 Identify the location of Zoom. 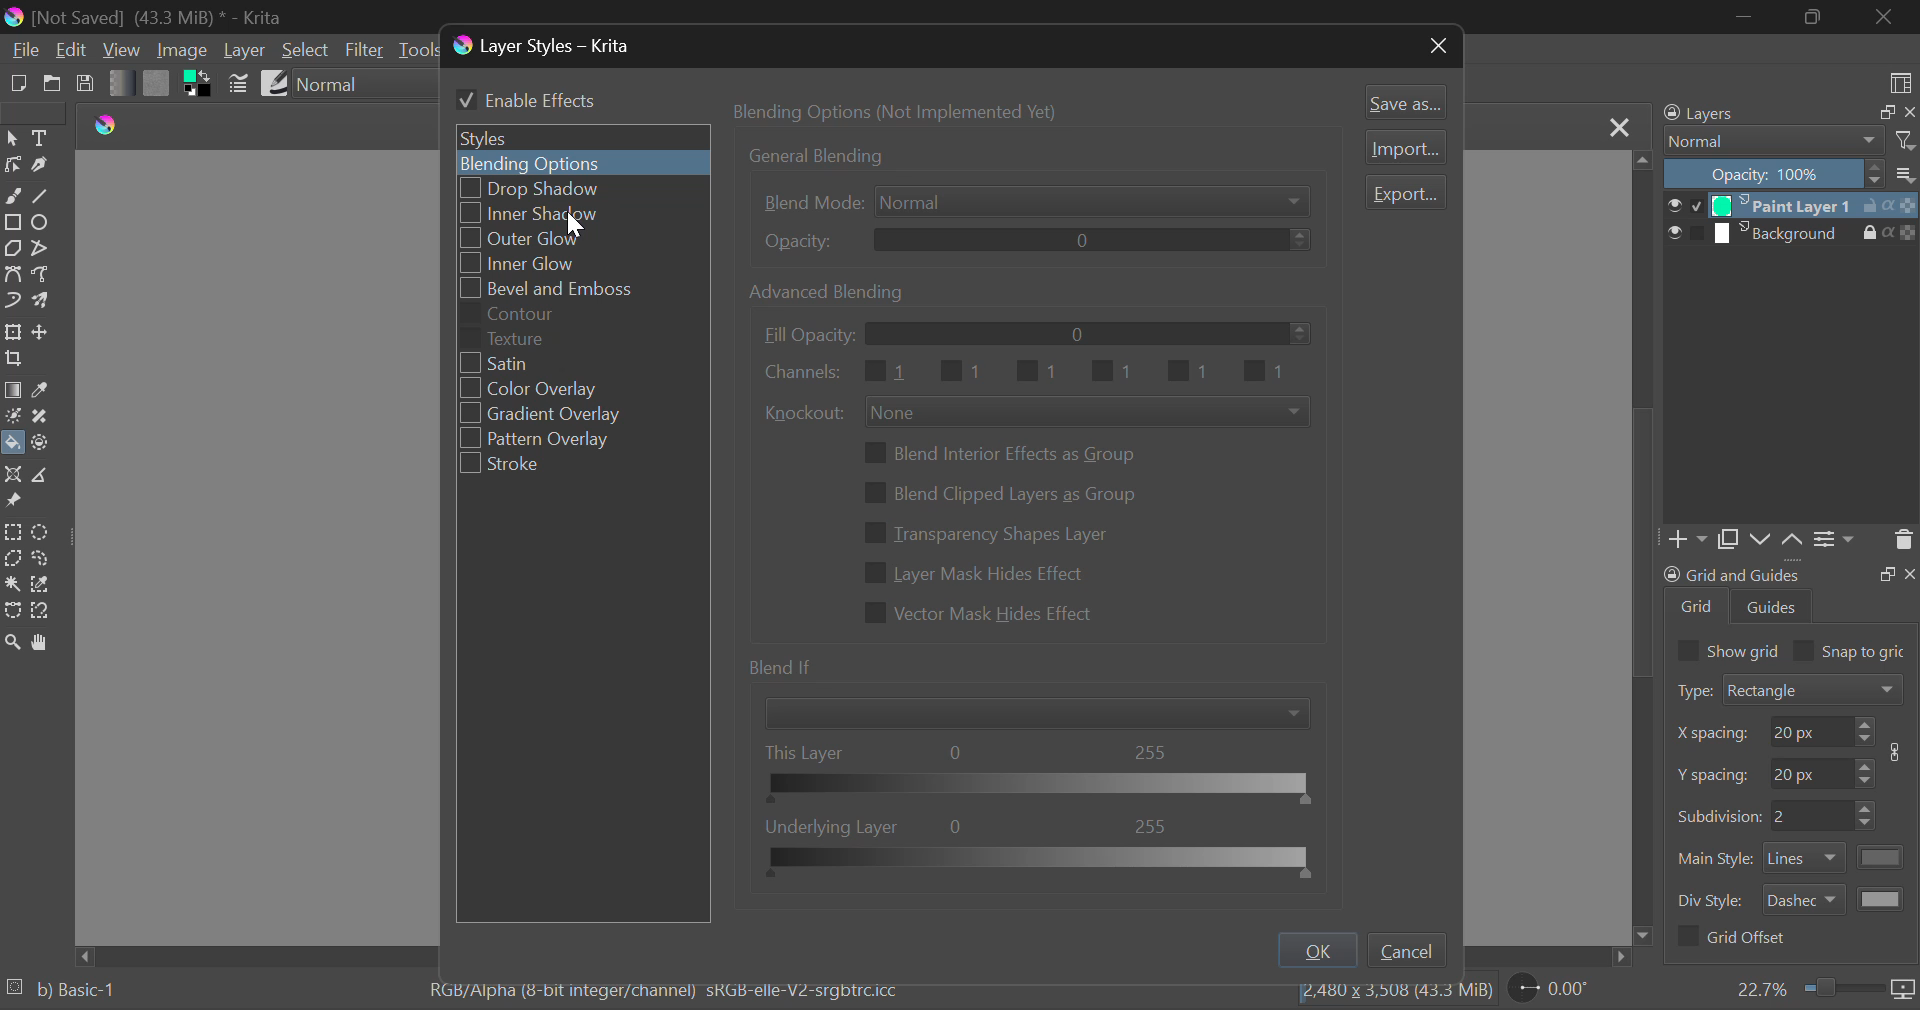
(1825, 989).